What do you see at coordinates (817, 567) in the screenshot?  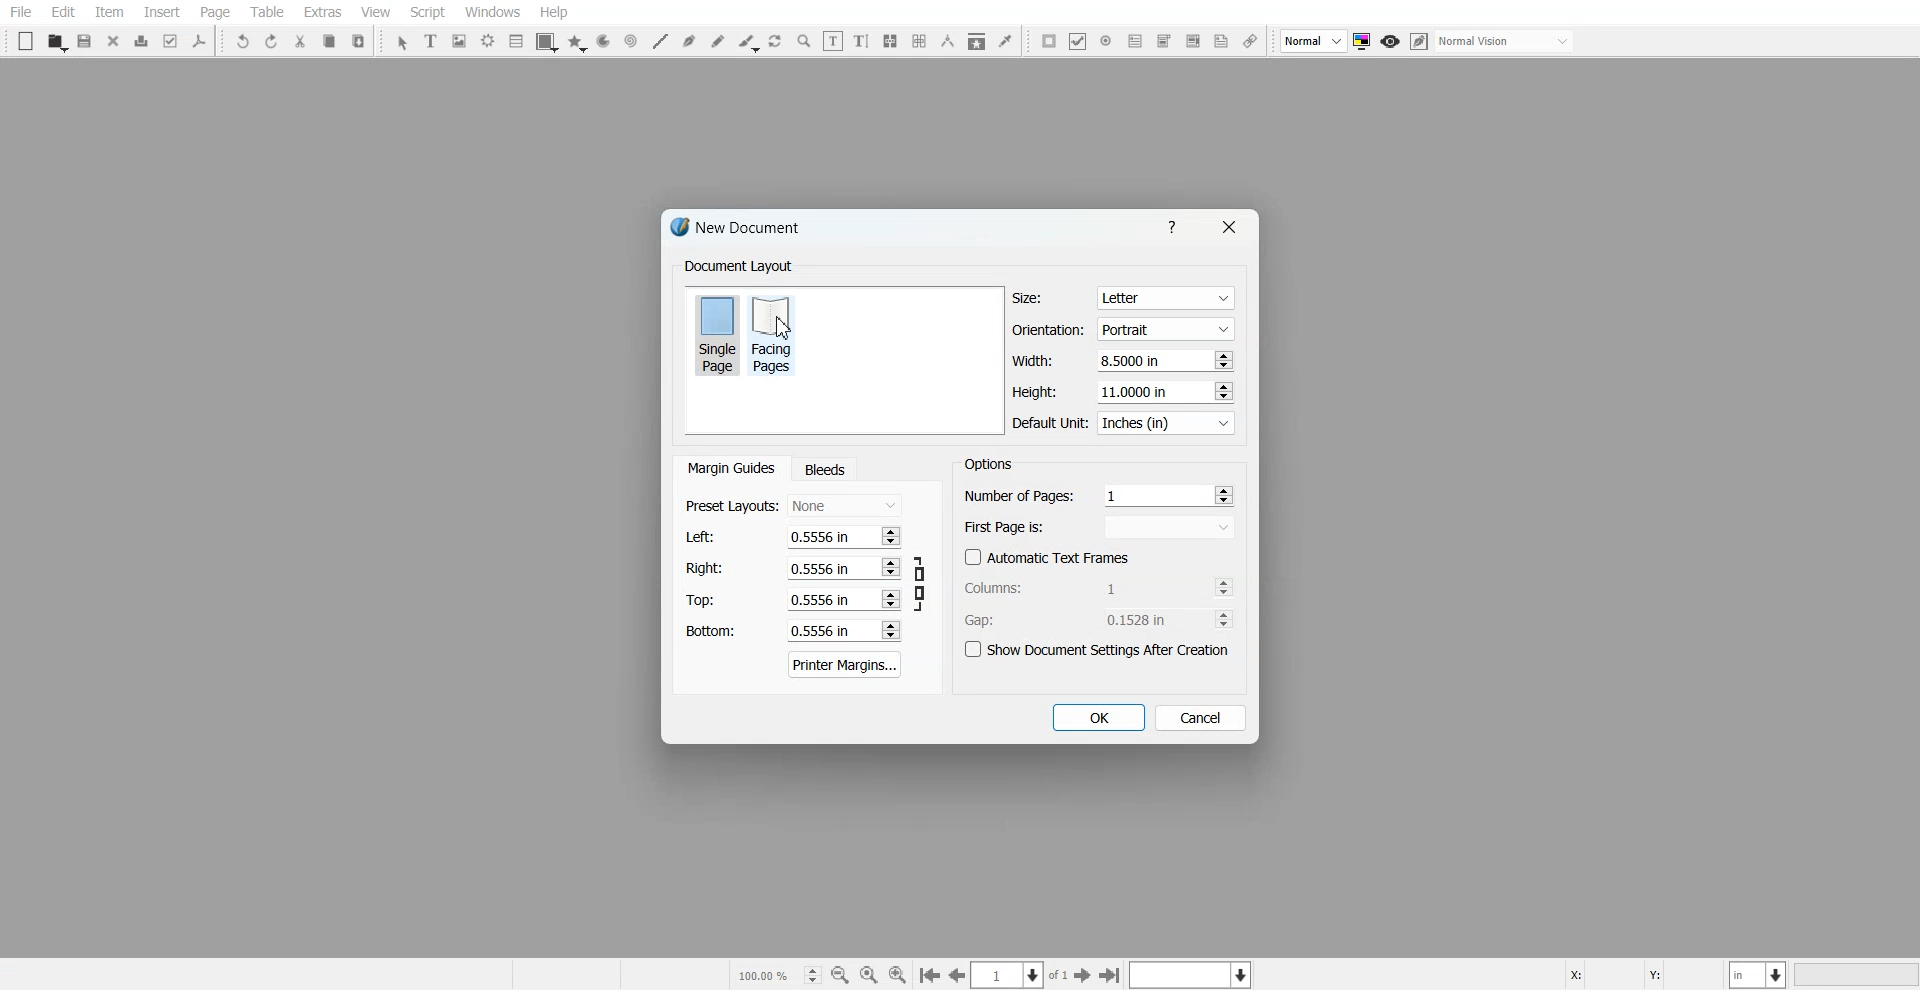 I see `0.5556 in` at bounding box center [817, 567].